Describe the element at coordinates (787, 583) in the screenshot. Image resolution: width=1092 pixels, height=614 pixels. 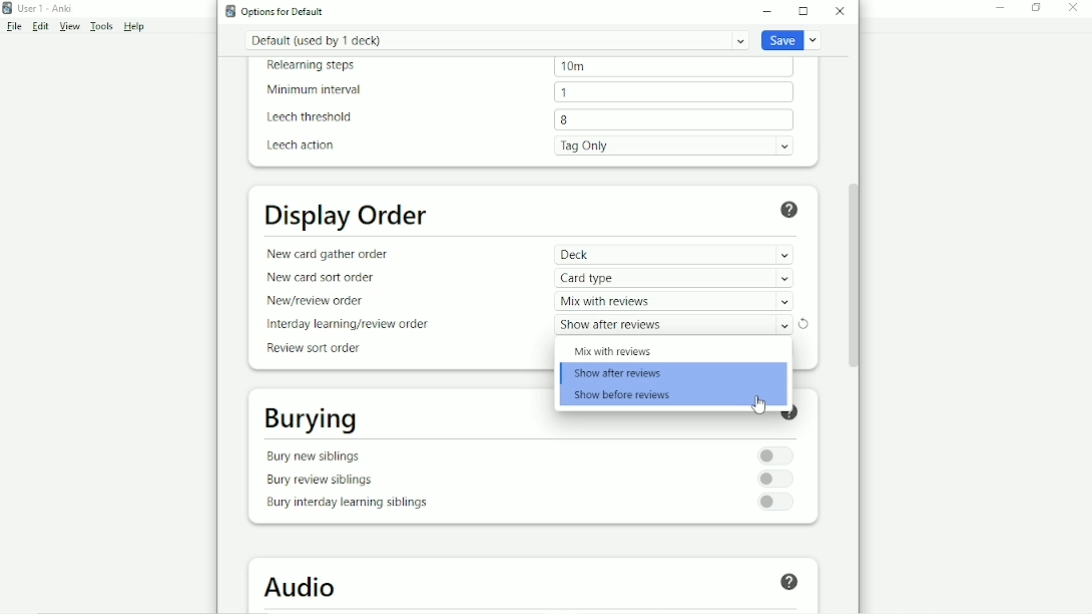
I see `Help` at that location.